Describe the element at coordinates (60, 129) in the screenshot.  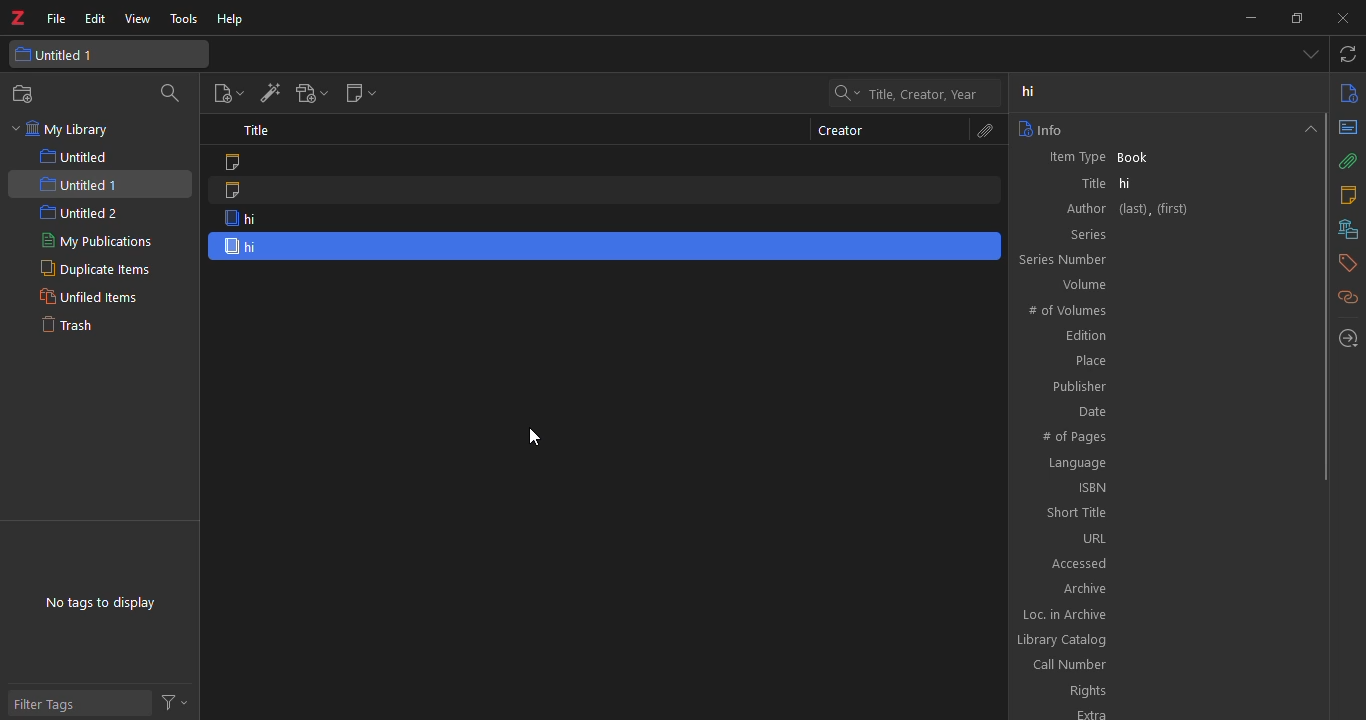
I see `my library` at that location.